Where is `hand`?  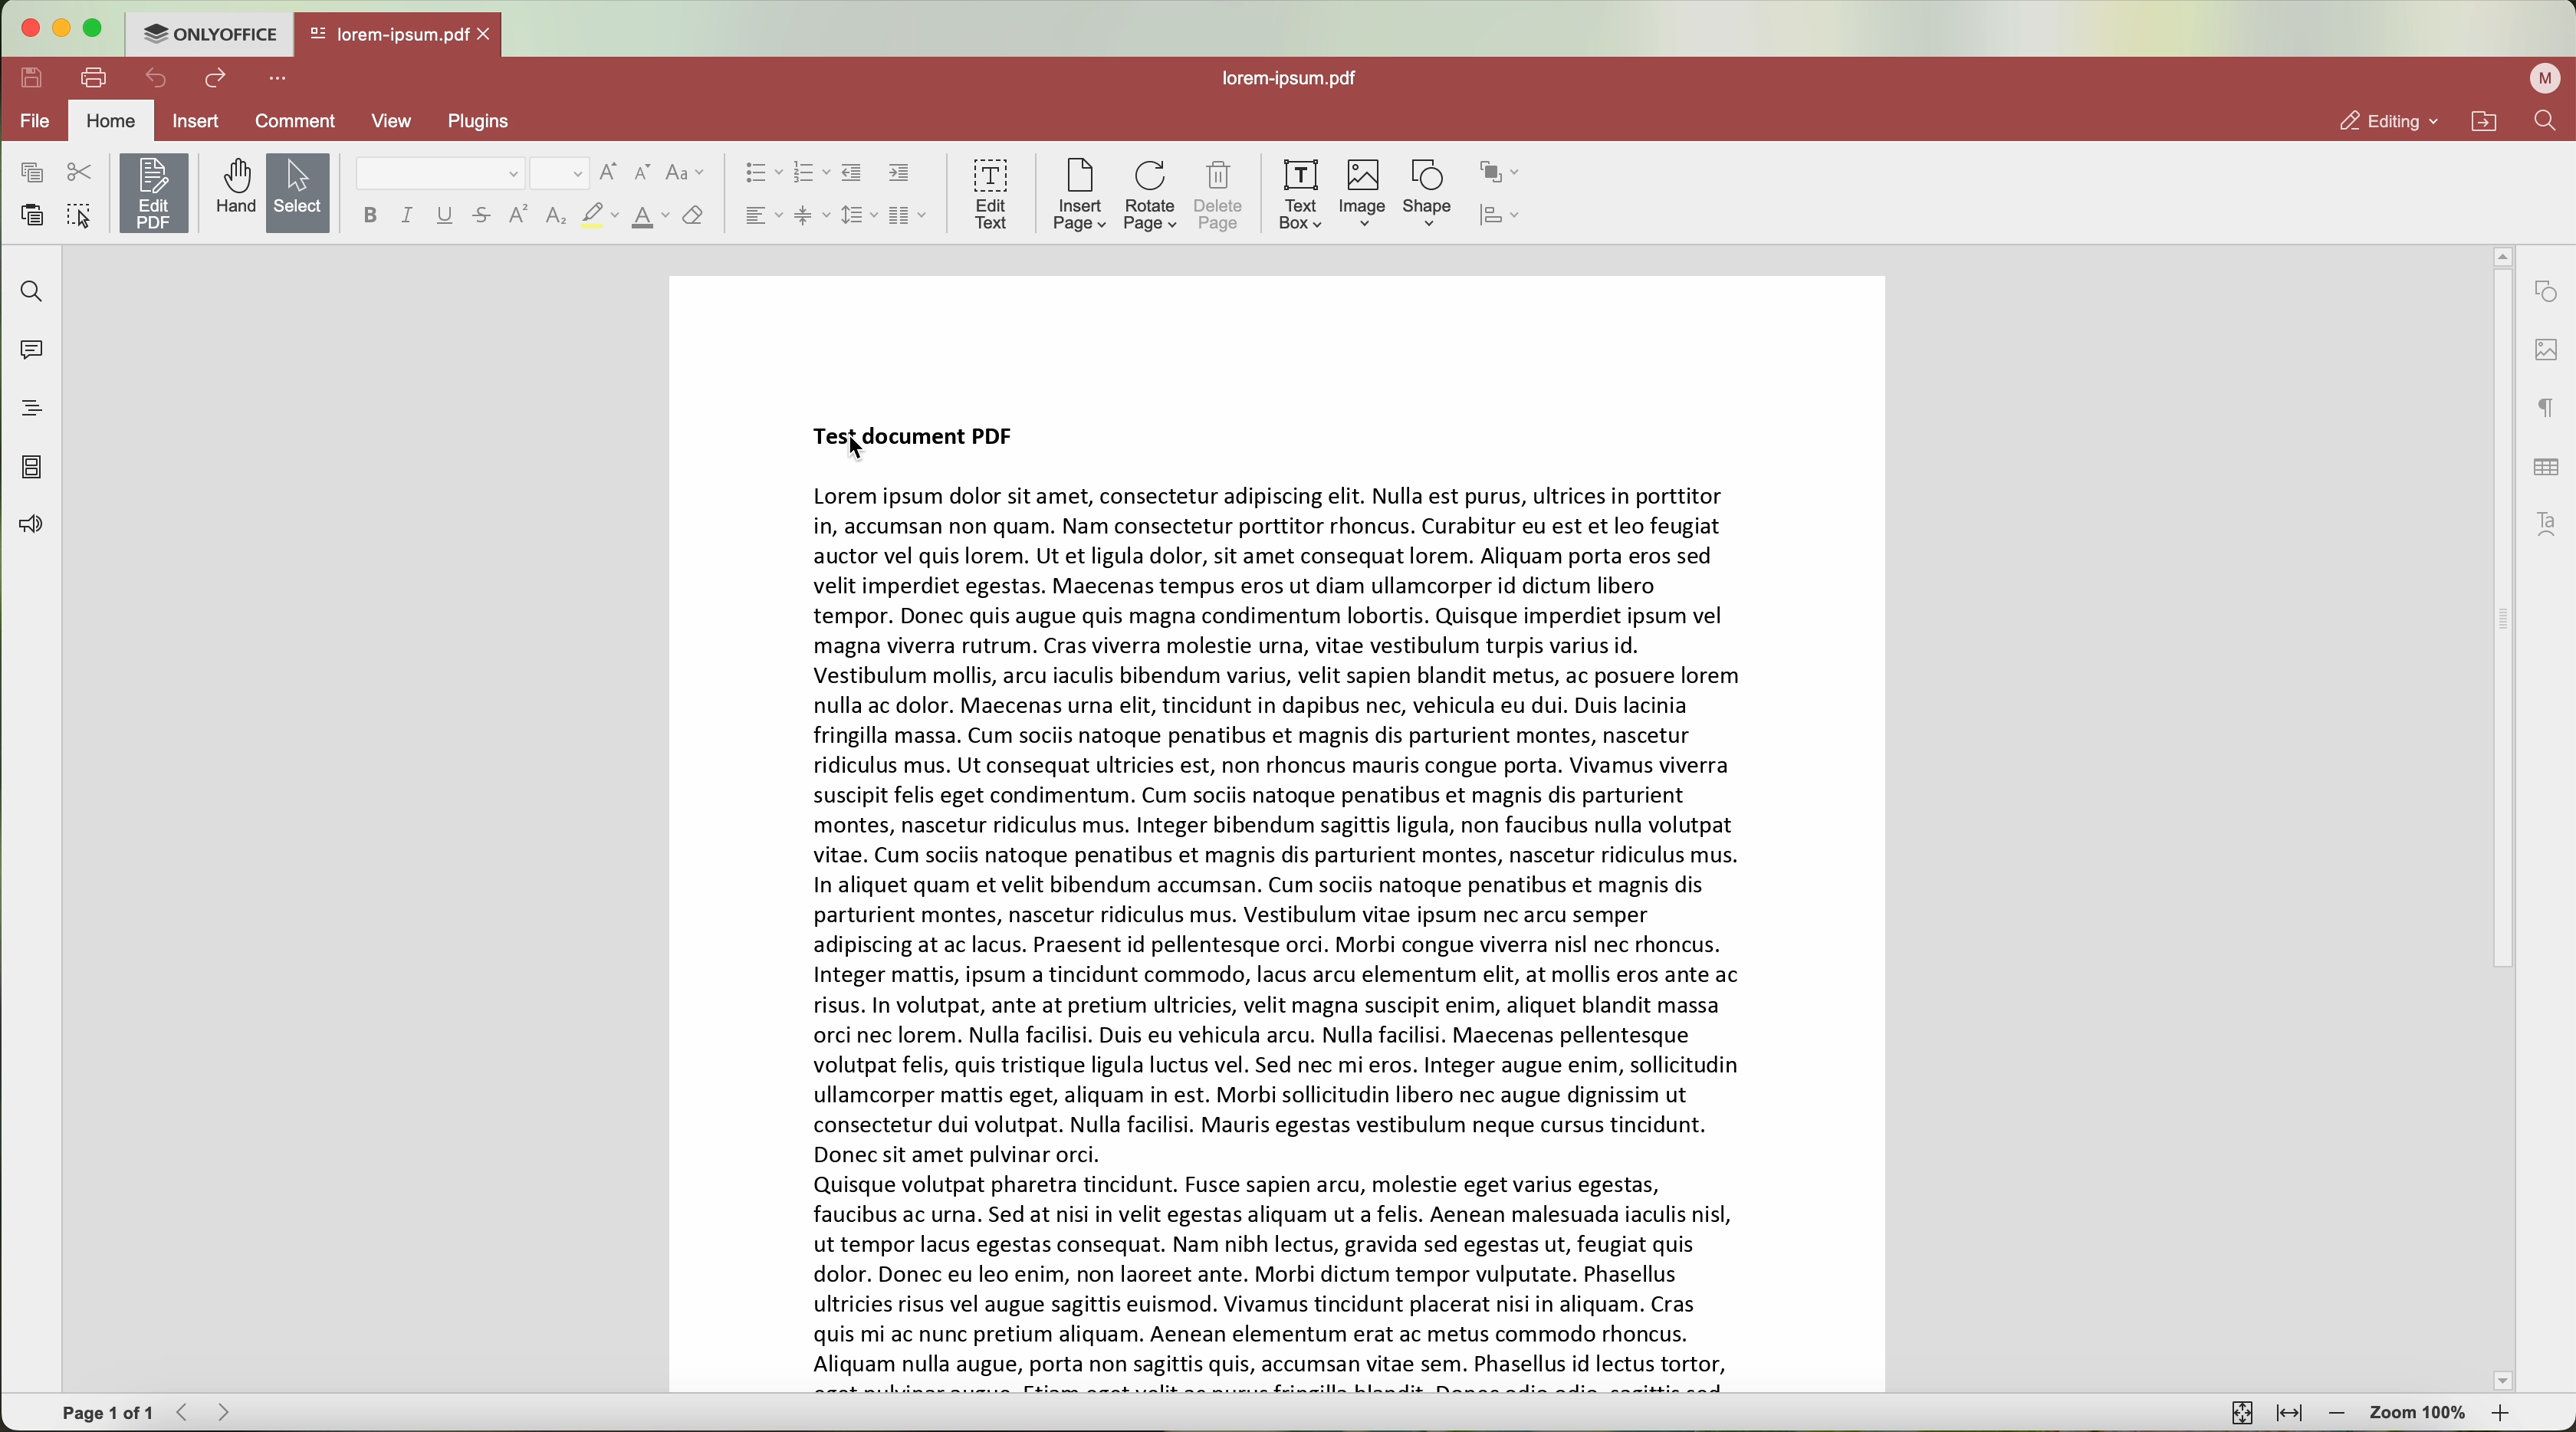 hand is located at coordinates (228, 188).